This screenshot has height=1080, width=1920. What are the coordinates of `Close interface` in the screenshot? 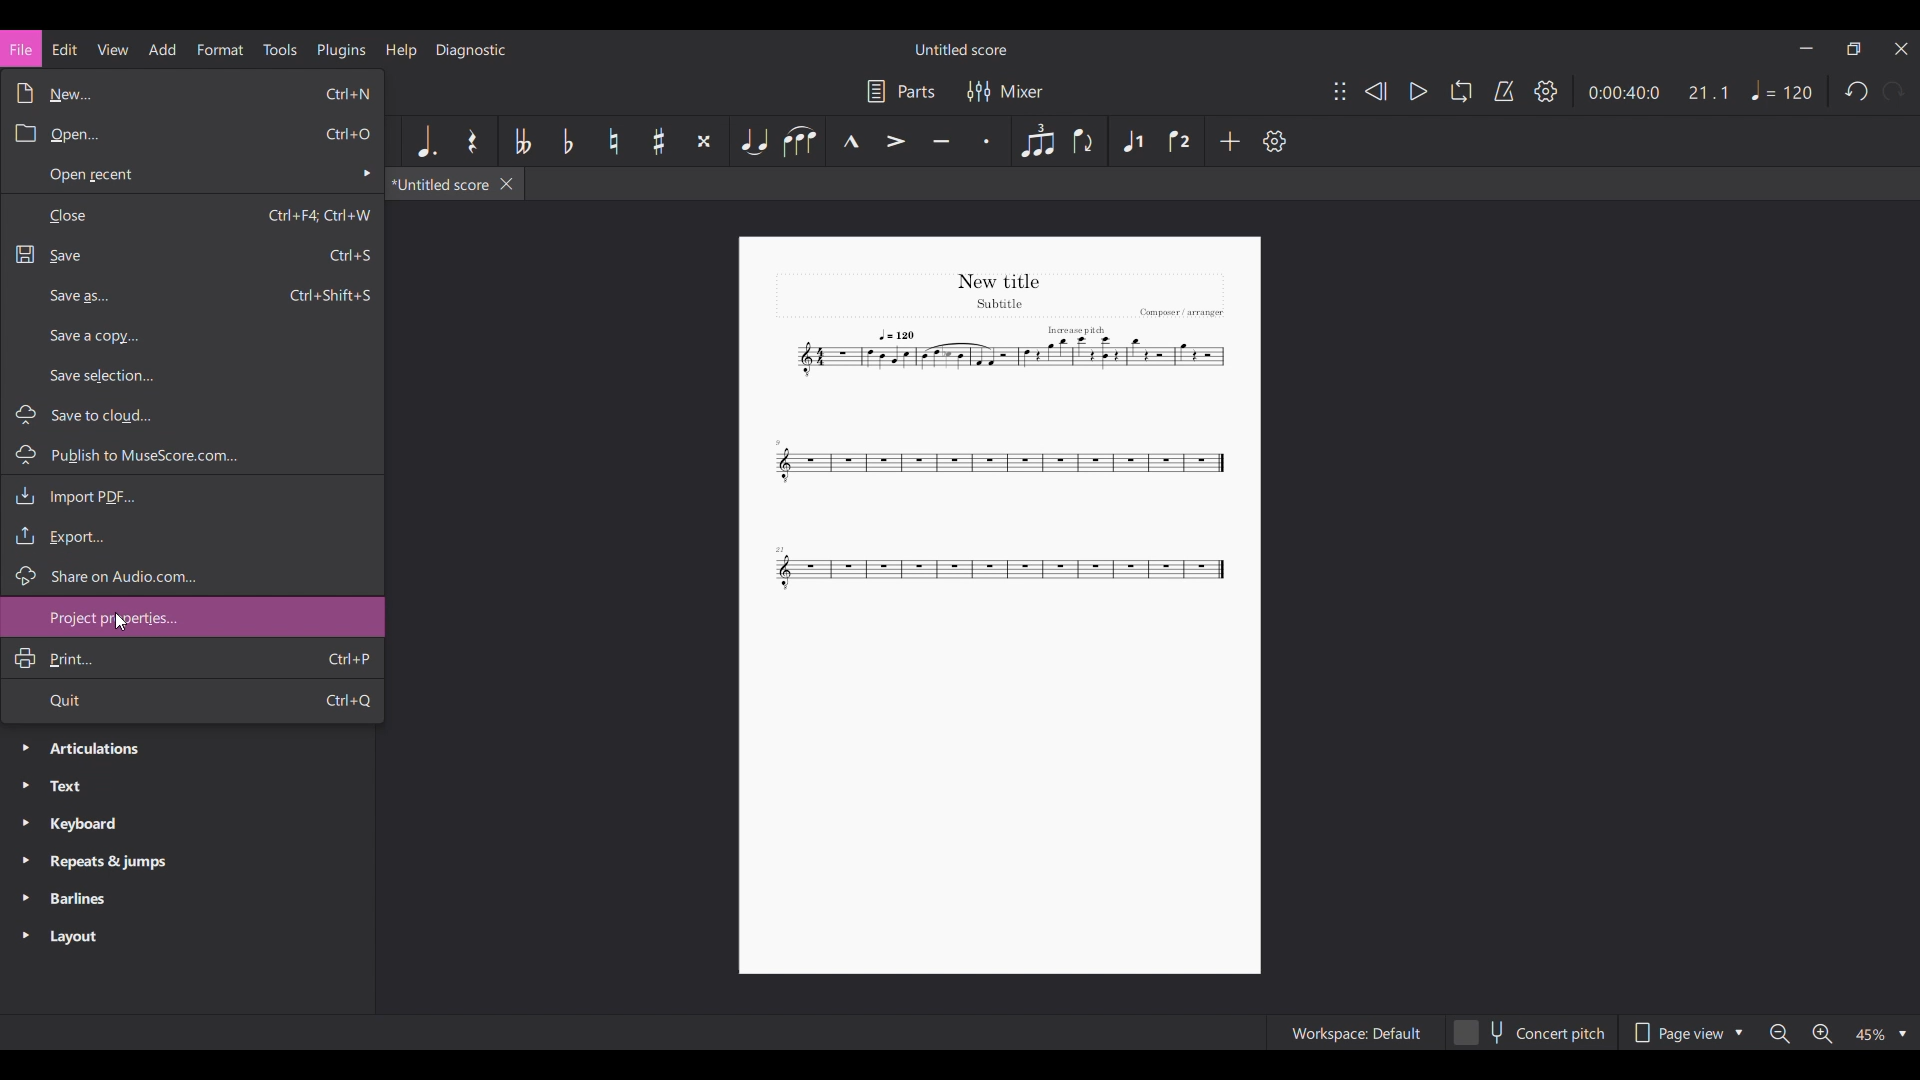 It's located at (1902, 49).